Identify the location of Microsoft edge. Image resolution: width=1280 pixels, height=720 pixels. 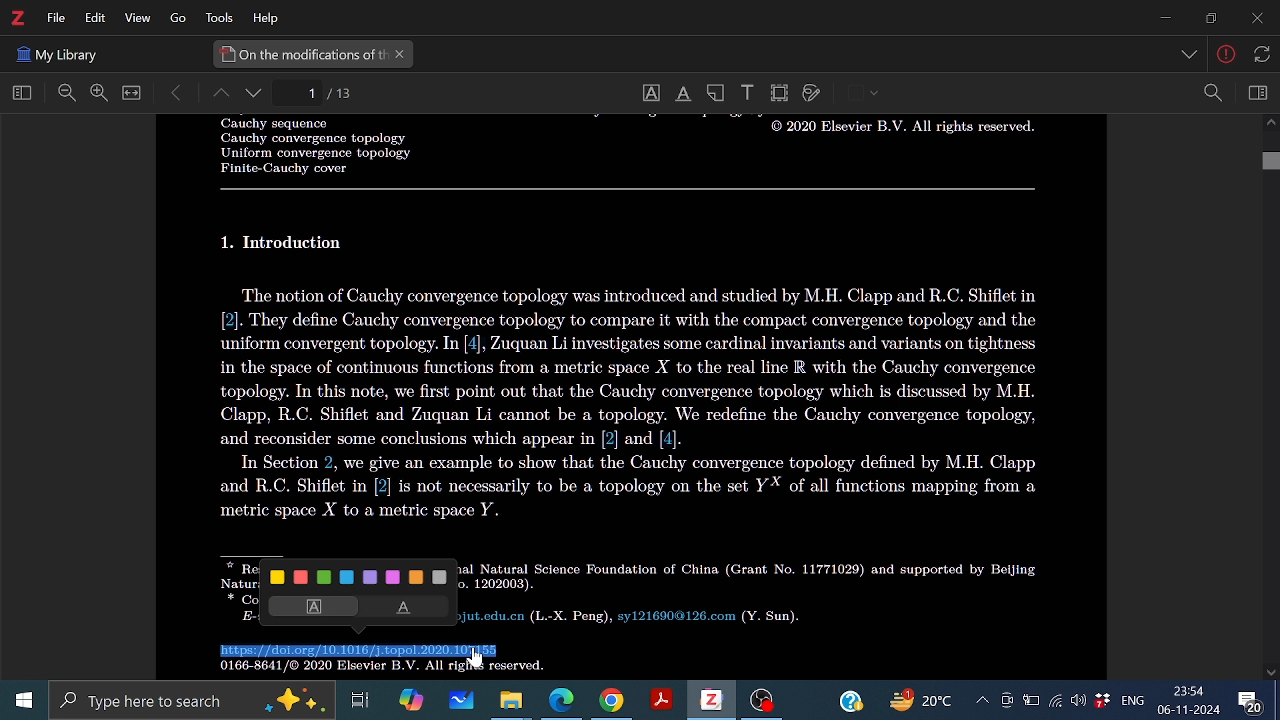
(562, 701).